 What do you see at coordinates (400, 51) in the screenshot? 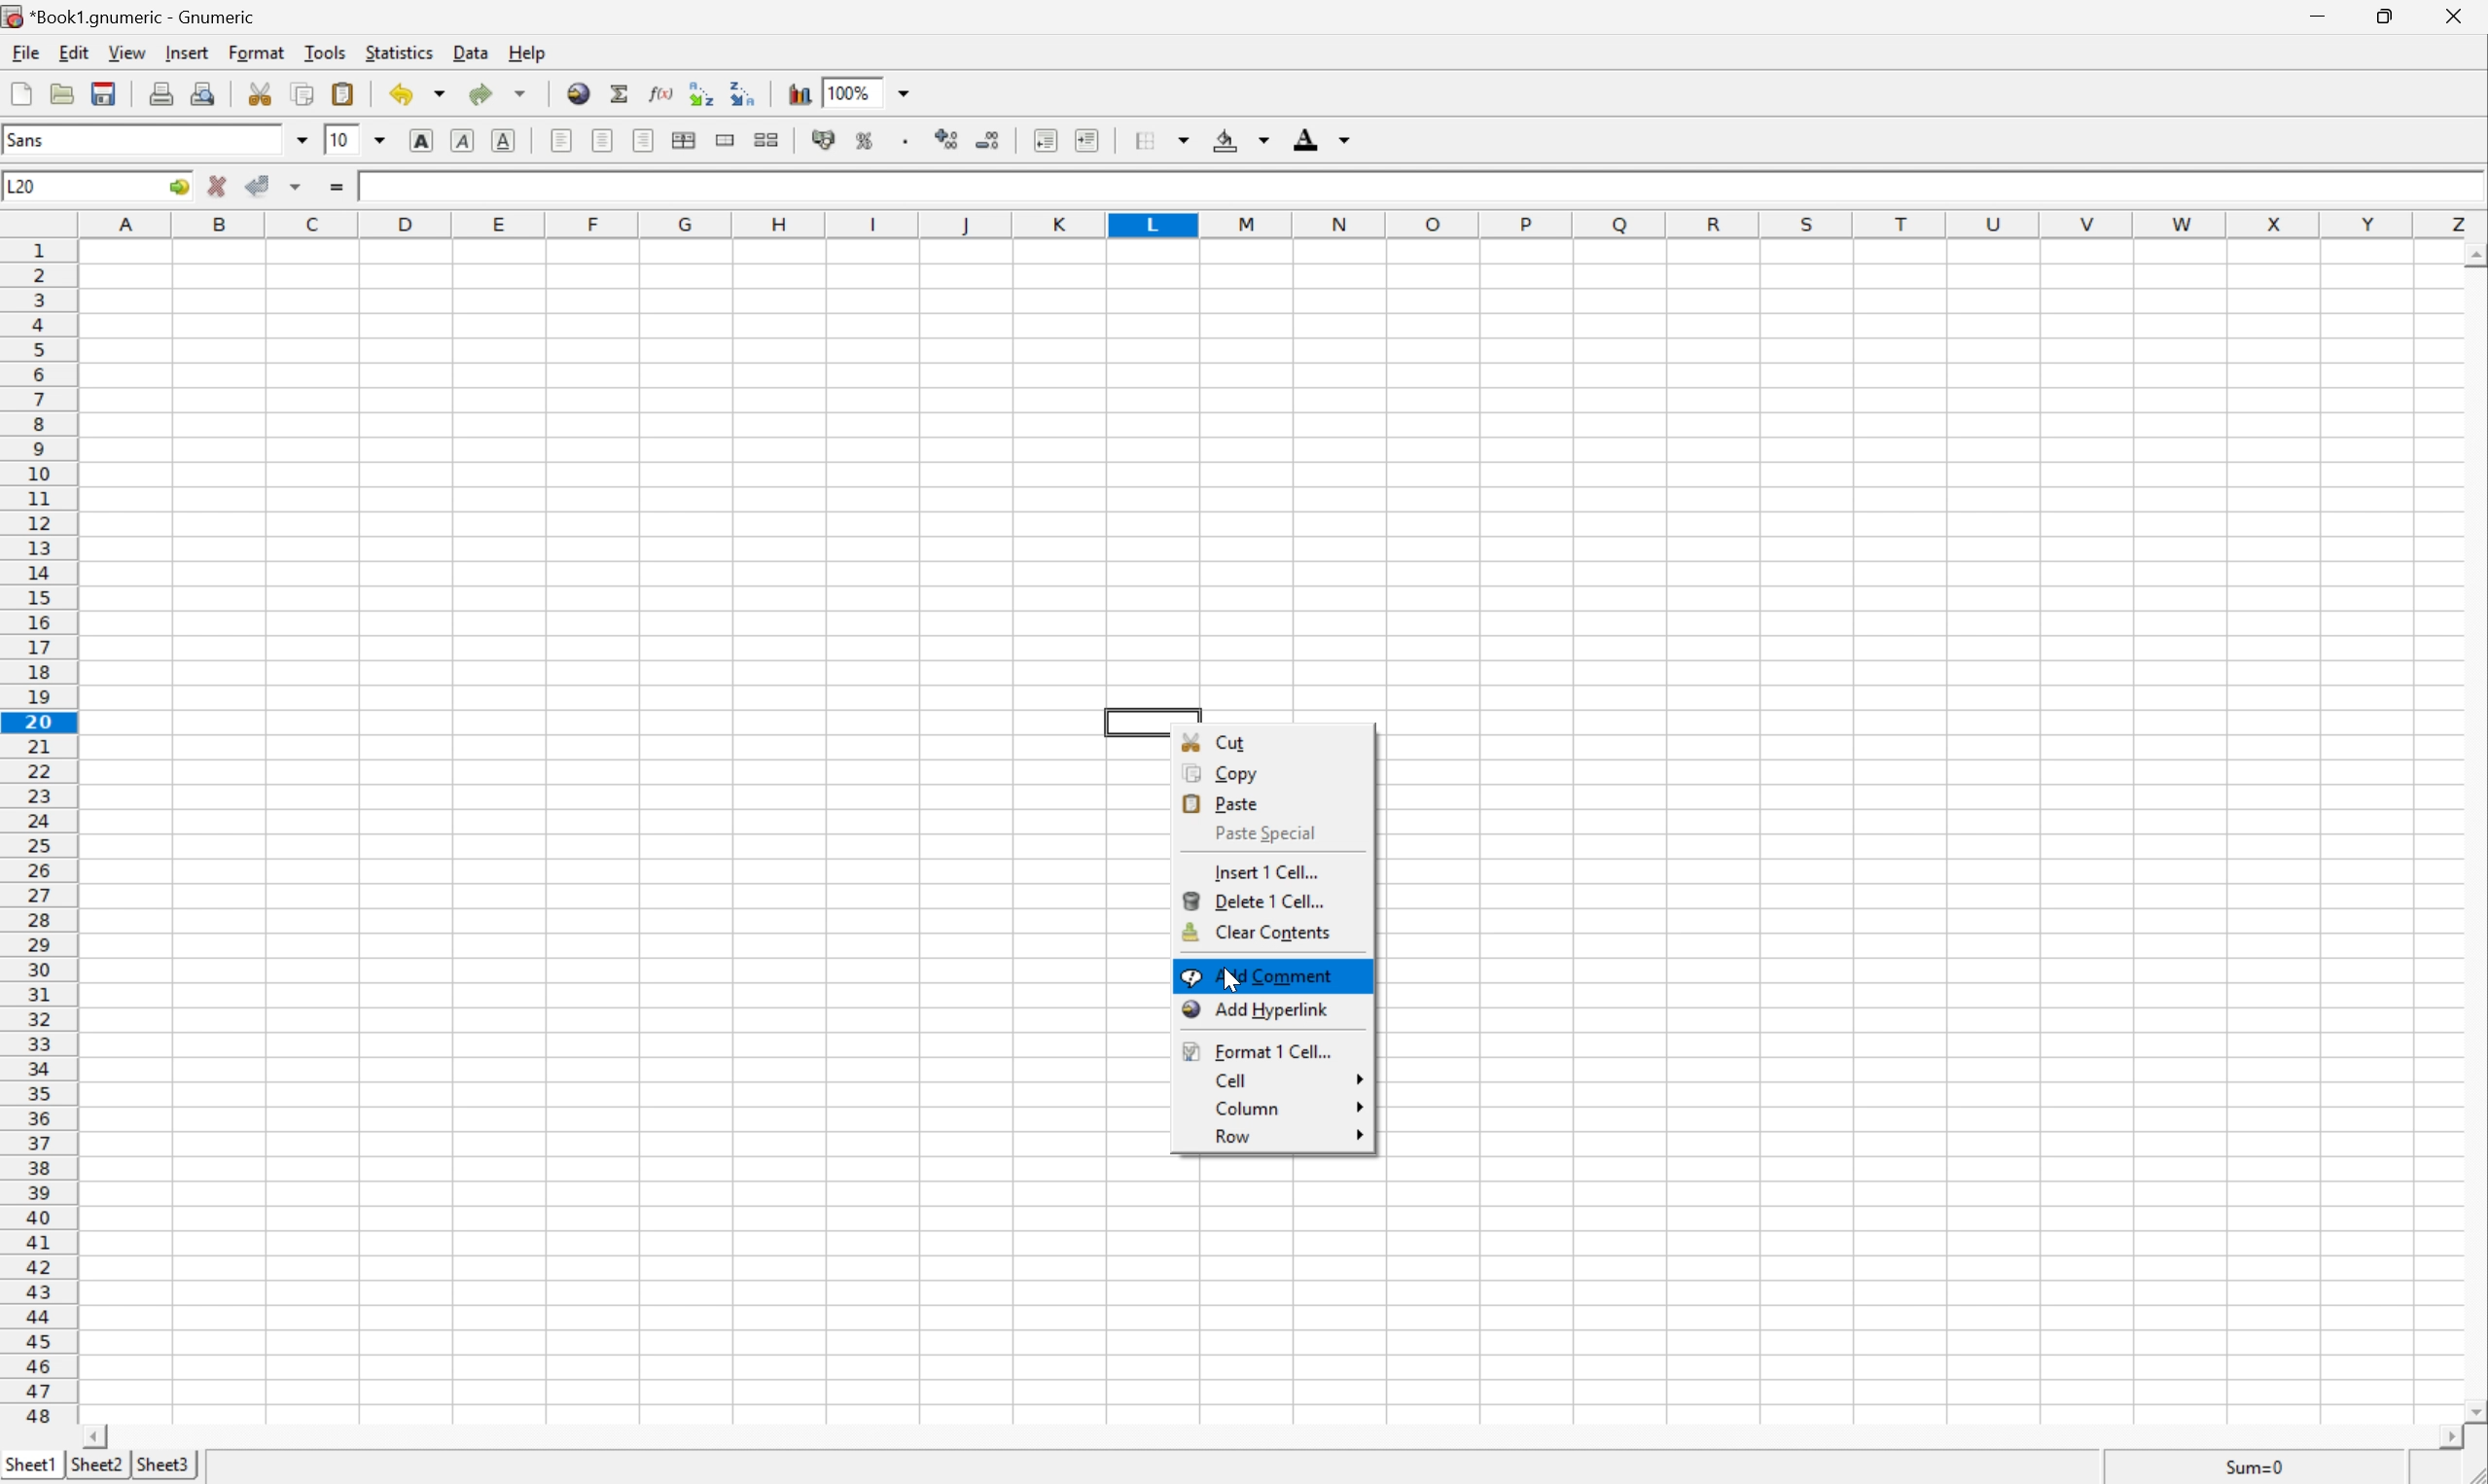
I see `Statistics` at bounding box center [400, 51].